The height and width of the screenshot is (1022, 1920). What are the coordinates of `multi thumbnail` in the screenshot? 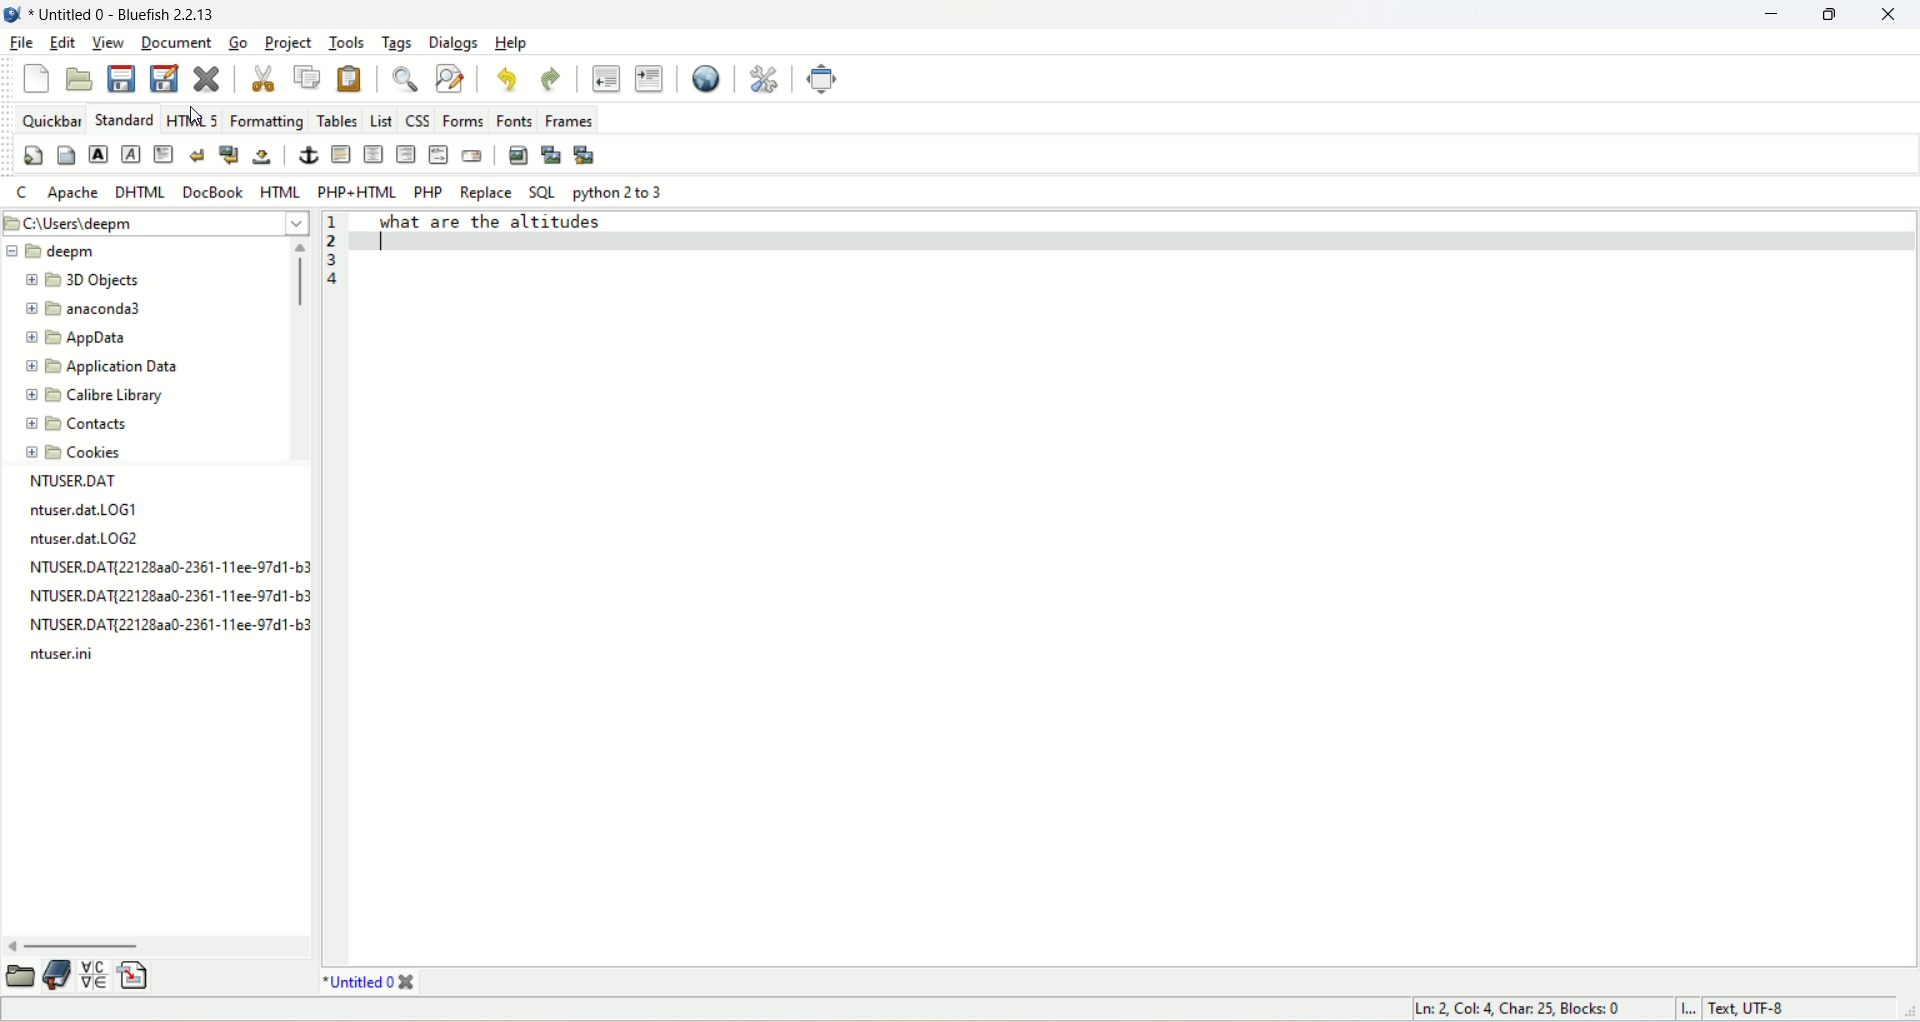 It's located at (586, 154).